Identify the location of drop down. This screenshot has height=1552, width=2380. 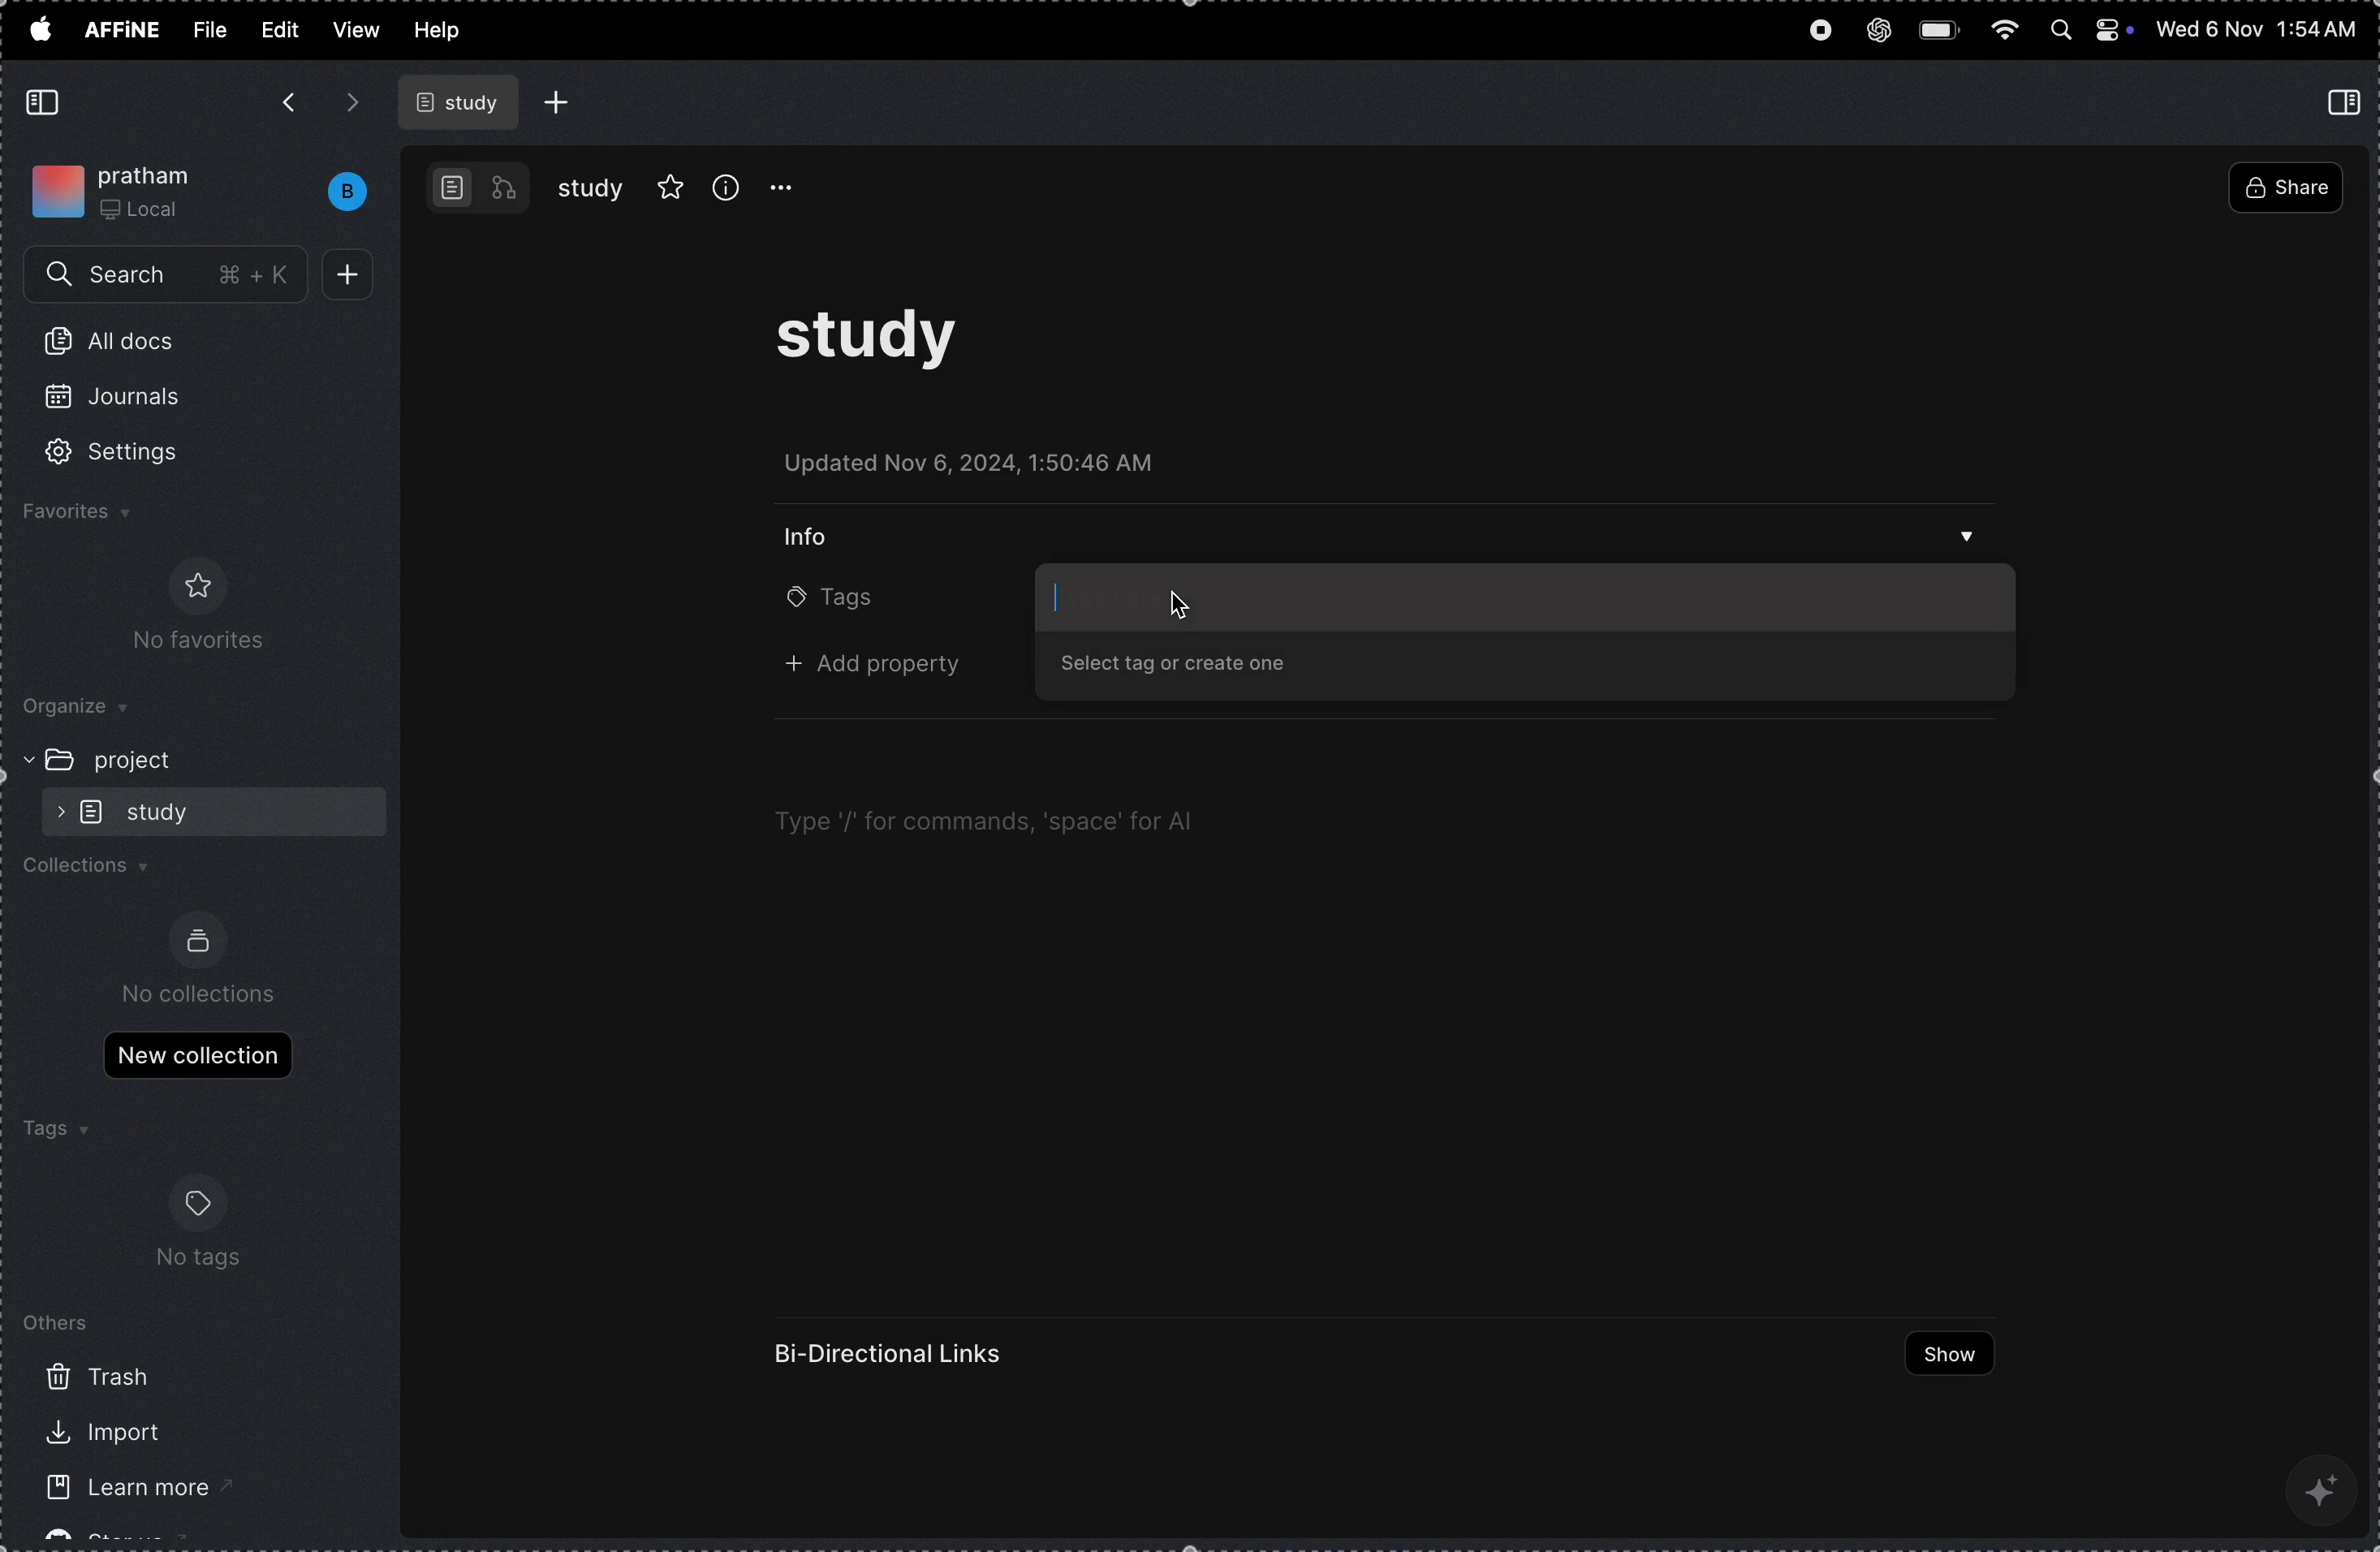
(1968, 541).